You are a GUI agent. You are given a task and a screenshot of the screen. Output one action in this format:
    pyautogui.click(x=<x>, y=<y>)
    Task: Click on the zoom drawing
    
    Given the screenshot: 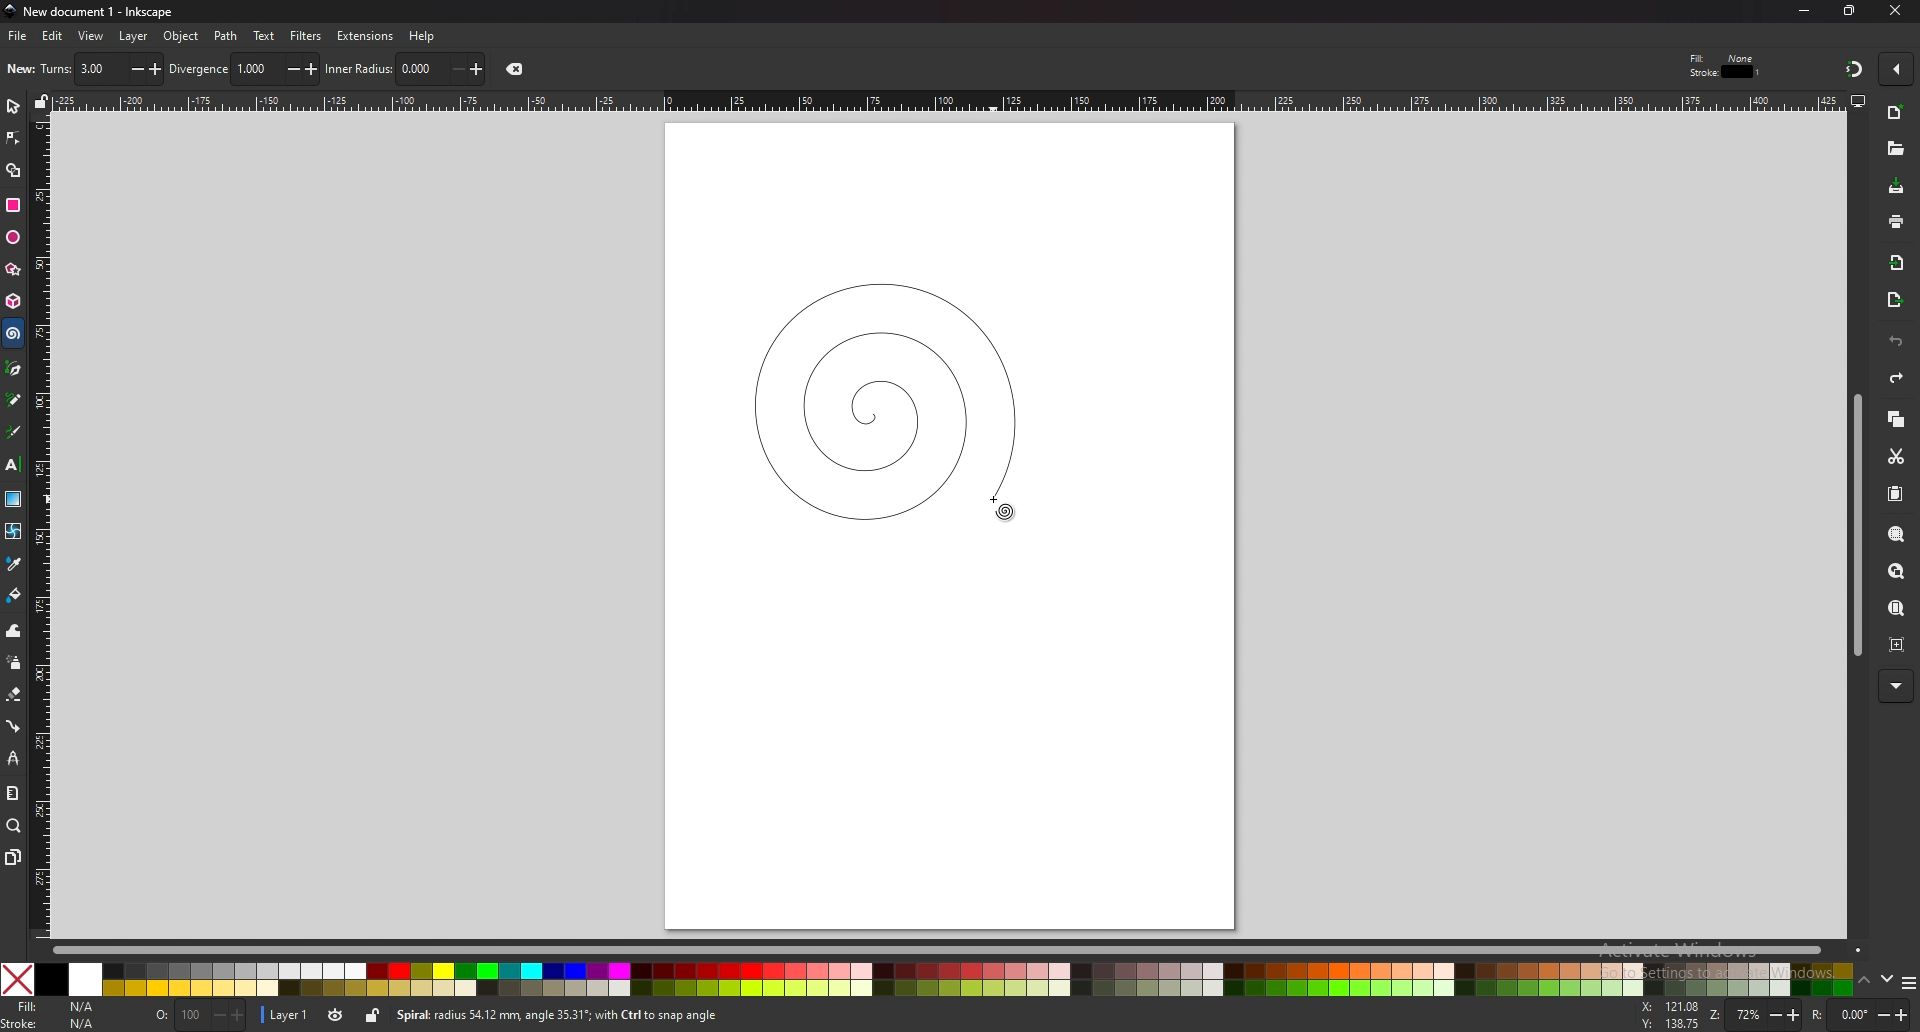 What is the action you would take?
    pyautogui.click(x=1896, y=570)
    